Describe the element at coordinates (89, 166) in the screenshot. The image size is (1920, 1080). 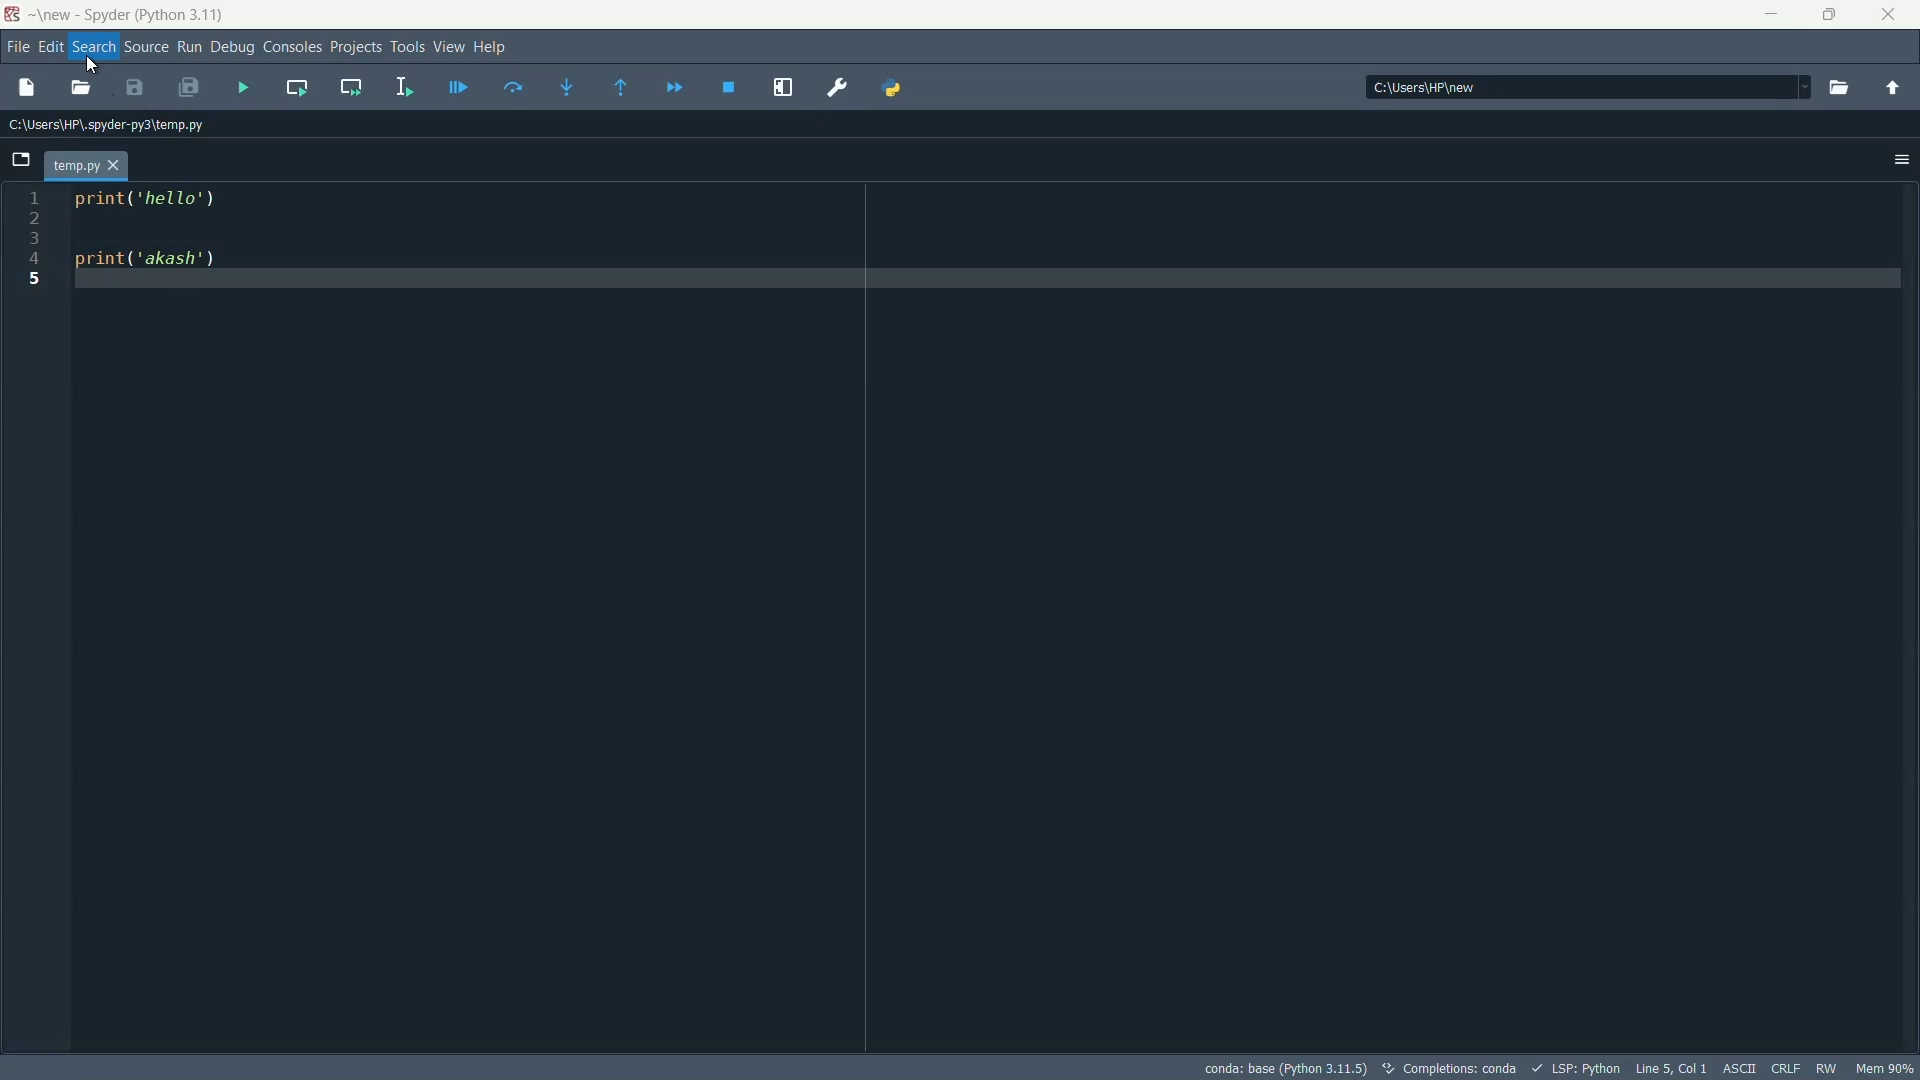
I see `file tab` at that location.